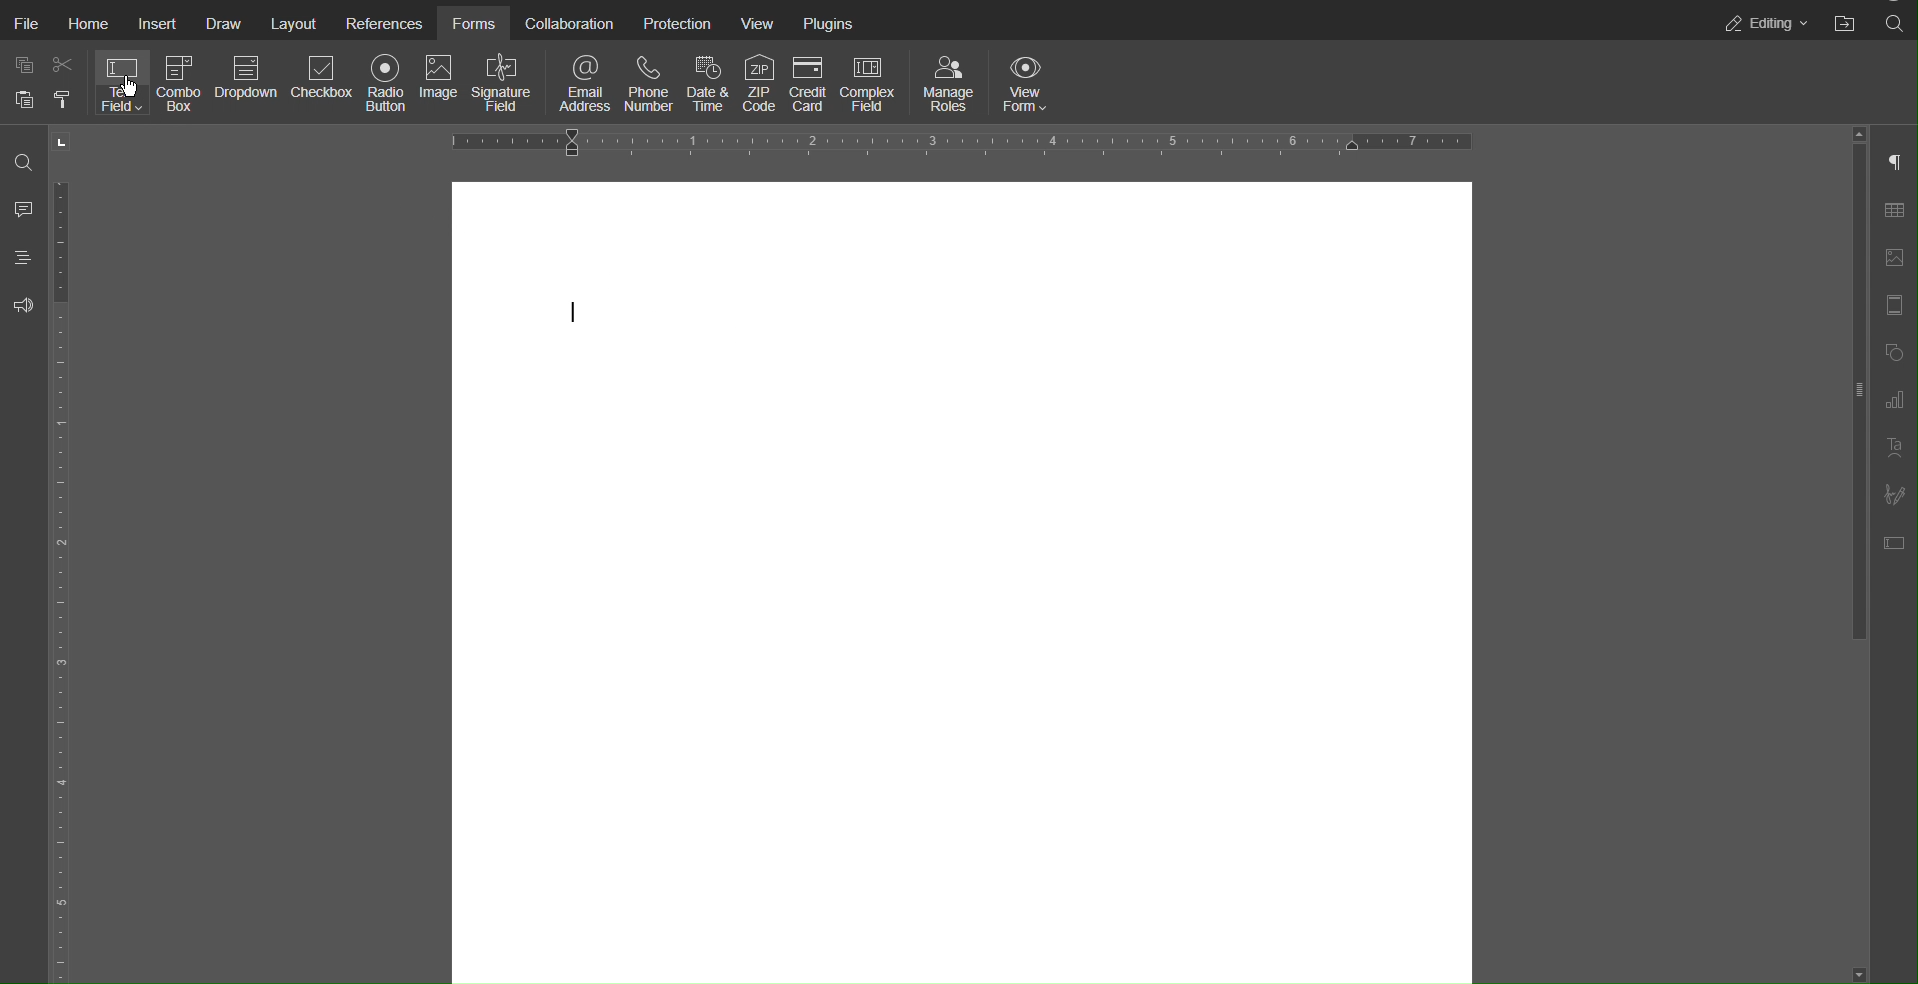 This screenshot has width=1918, height=984. I want to click on Signature, so click(1892, 495).